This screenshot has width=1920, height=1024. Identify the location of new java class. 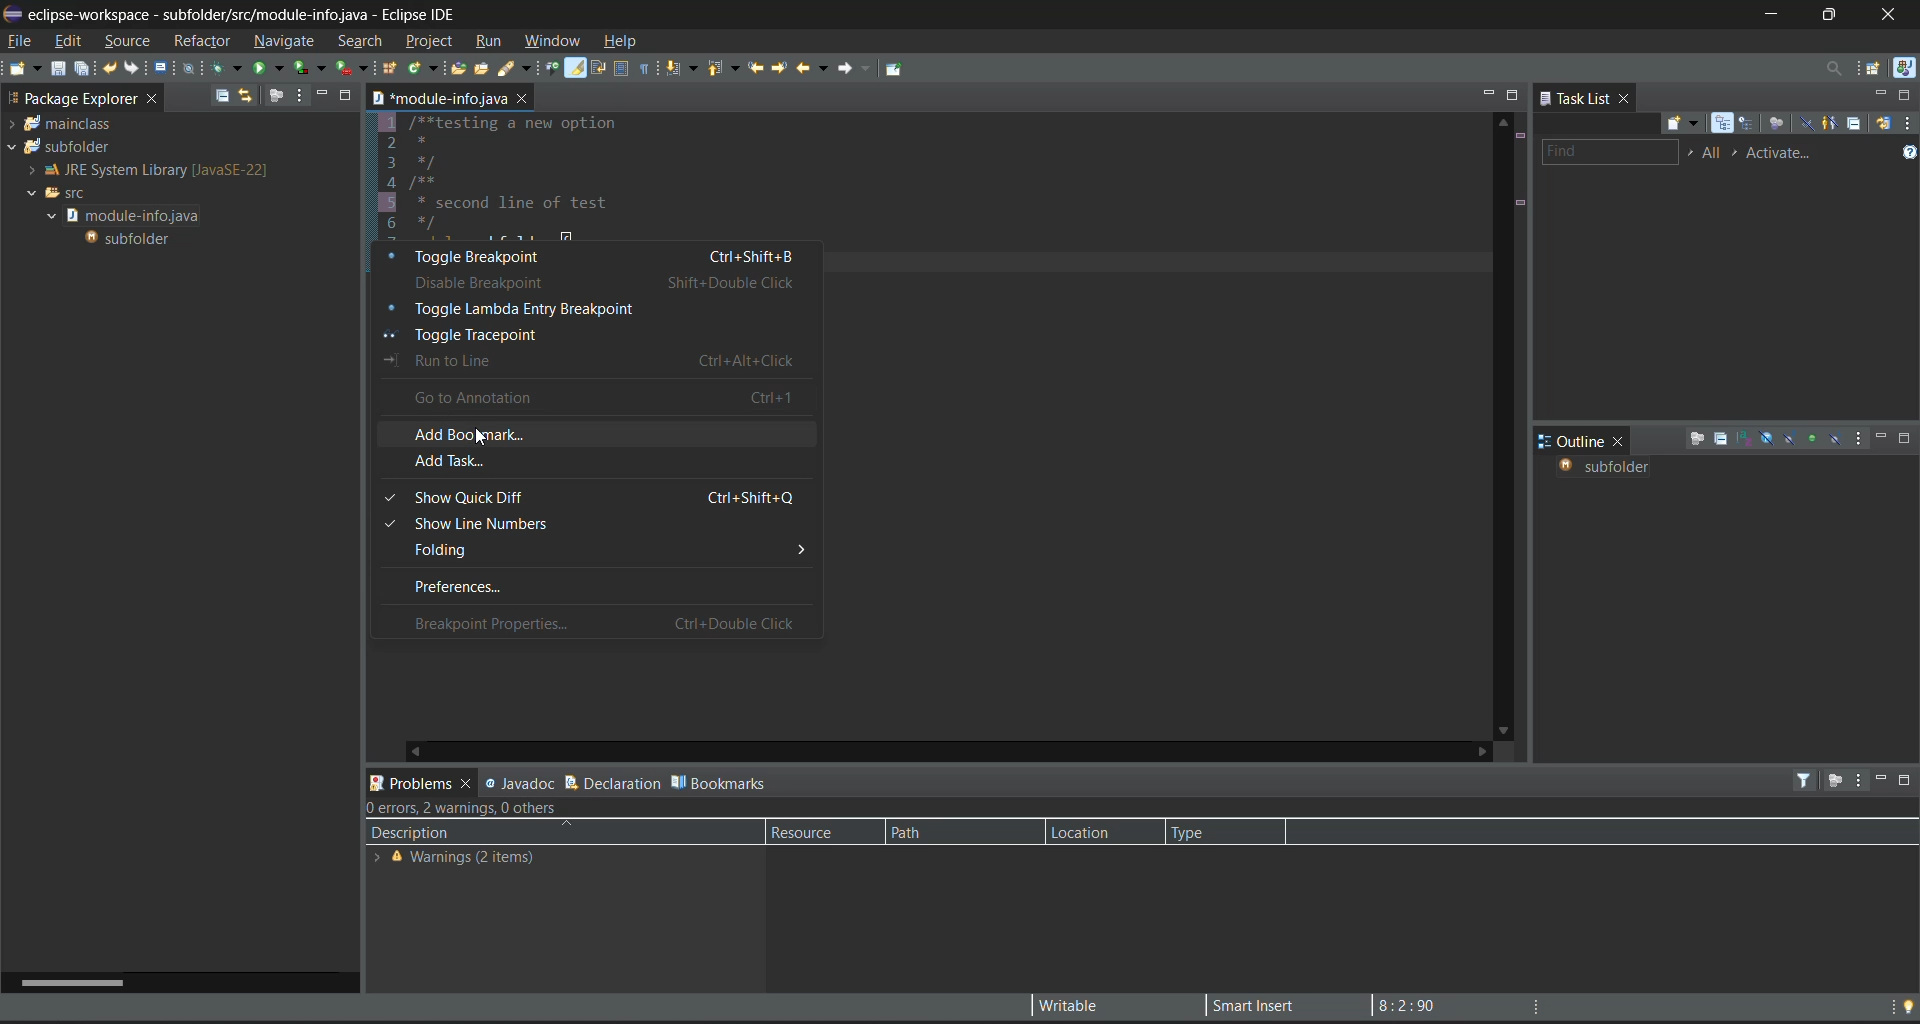
(423, 67).